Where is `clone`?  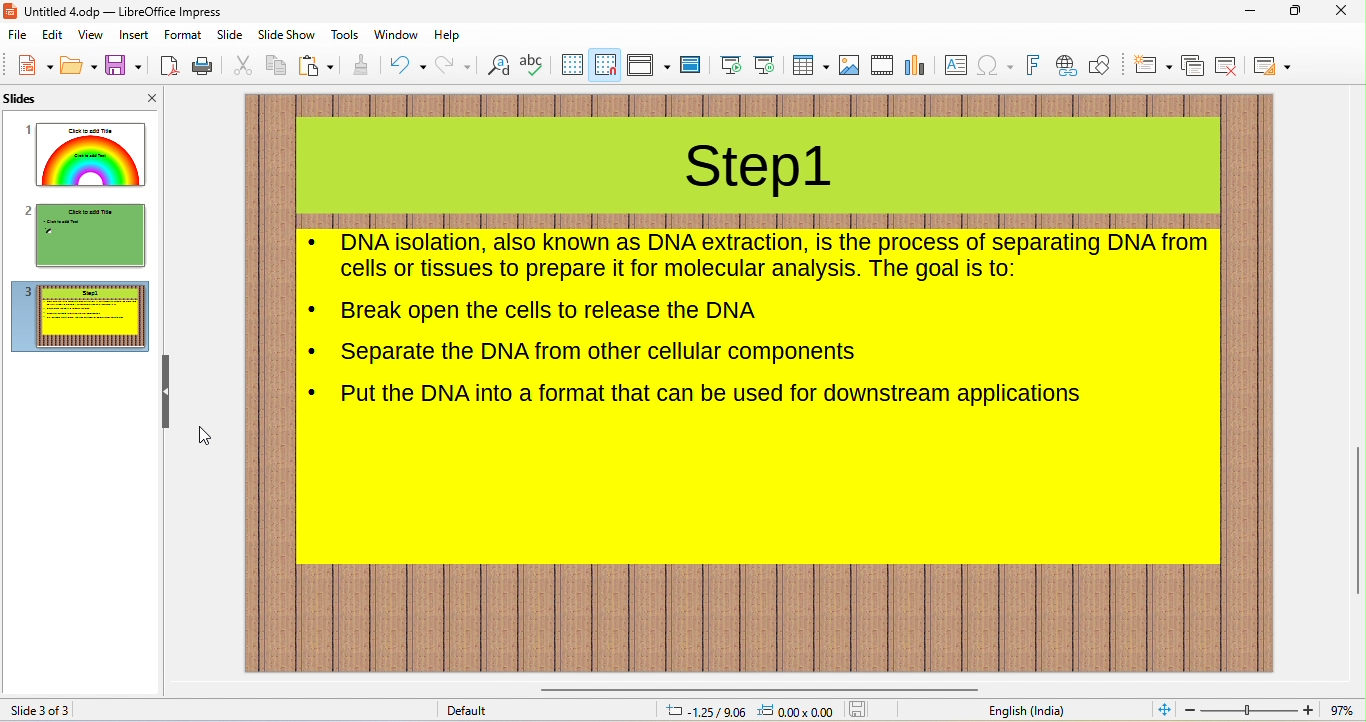 clone is located at coordinates (363, 64).